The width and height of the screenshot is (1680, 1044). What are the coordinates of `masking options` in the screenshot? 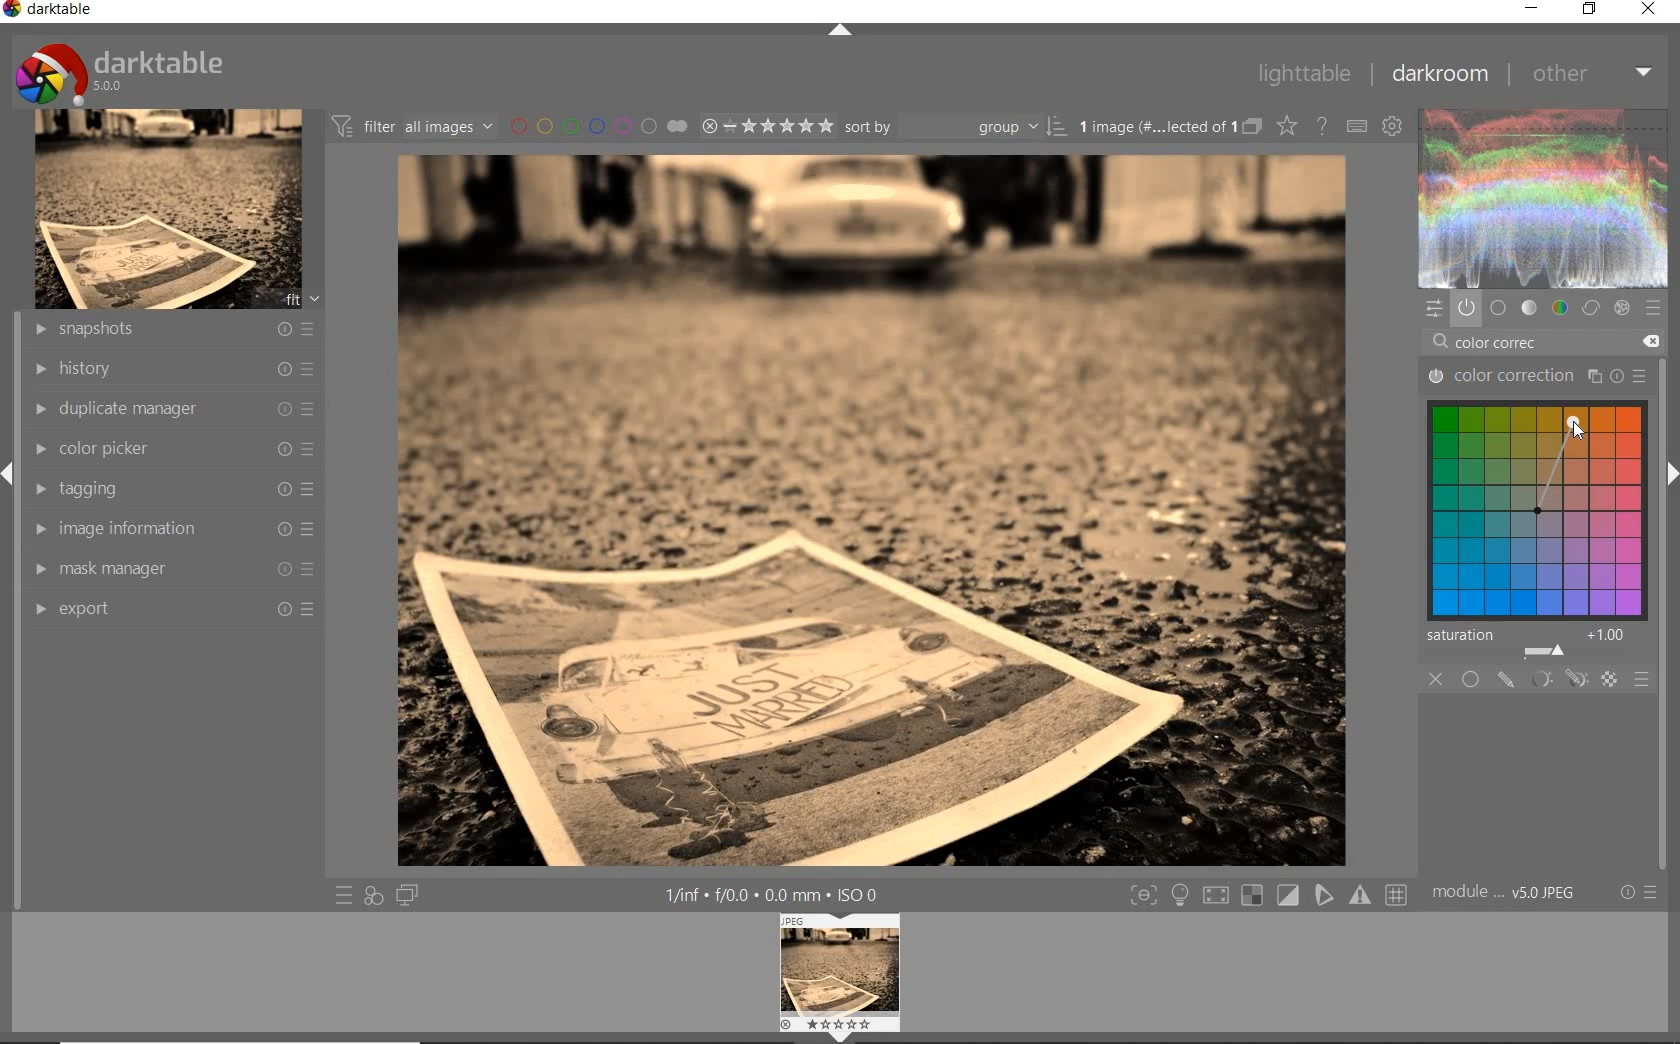 It's located at (1555, 679).